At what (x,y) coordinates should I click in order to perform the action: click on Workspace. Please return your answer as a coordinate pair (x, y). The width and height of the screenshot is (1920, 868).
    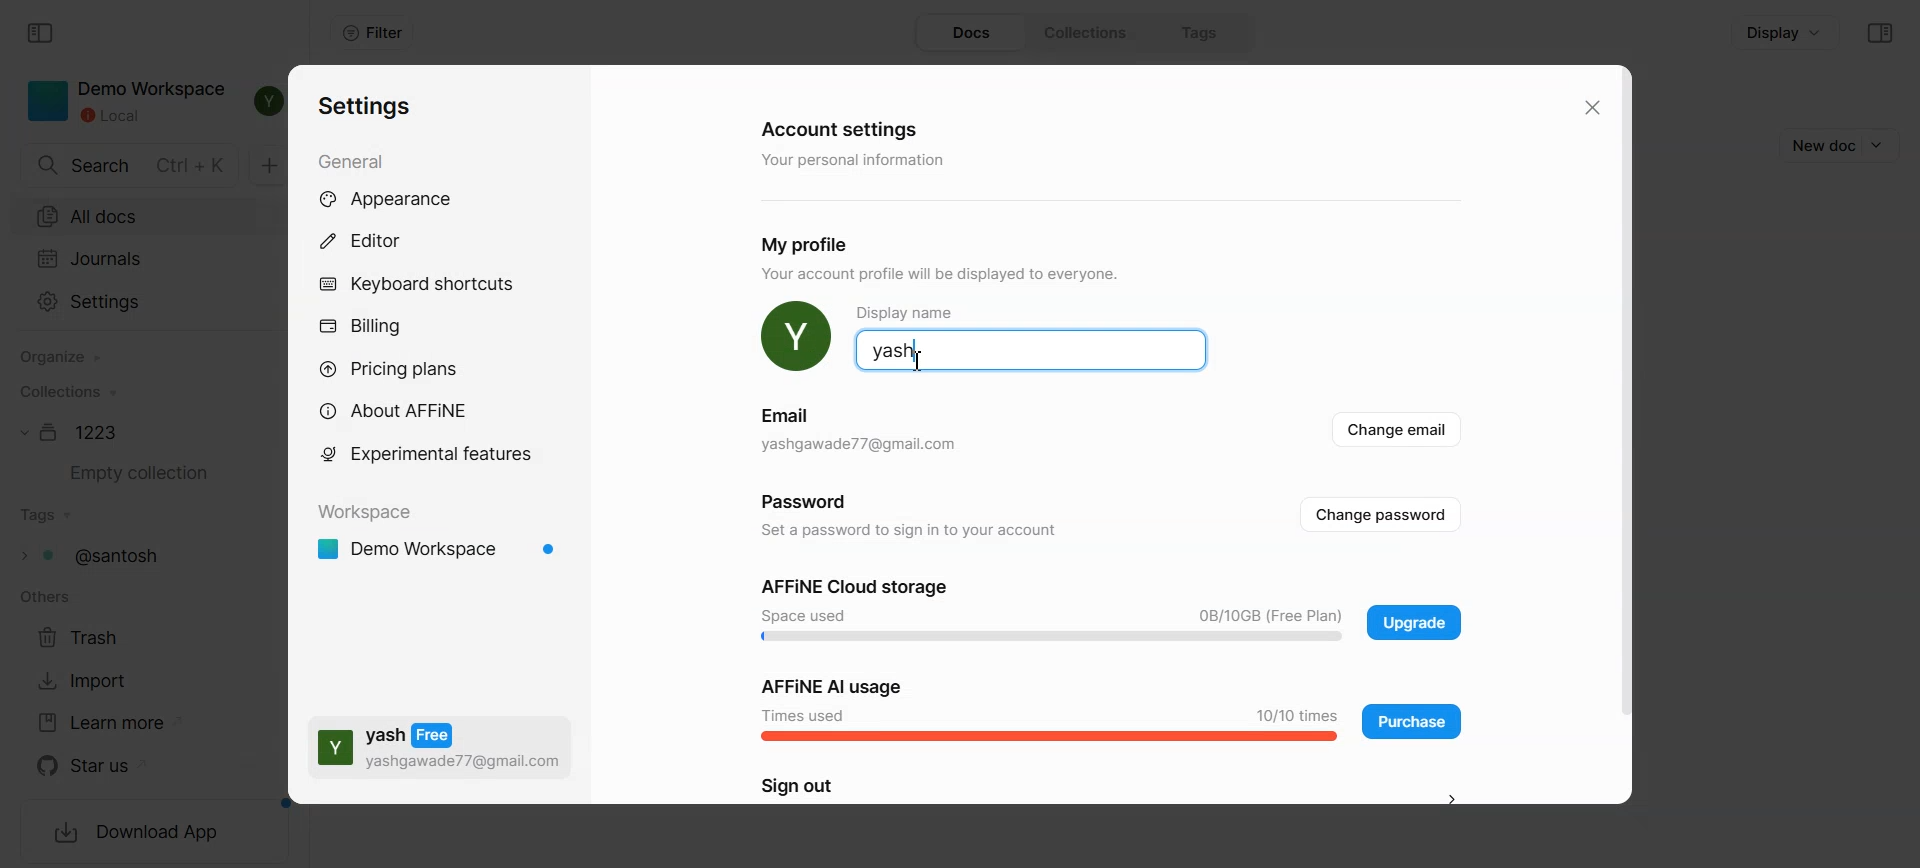
    Looking at the image, I should click on (371, 513).